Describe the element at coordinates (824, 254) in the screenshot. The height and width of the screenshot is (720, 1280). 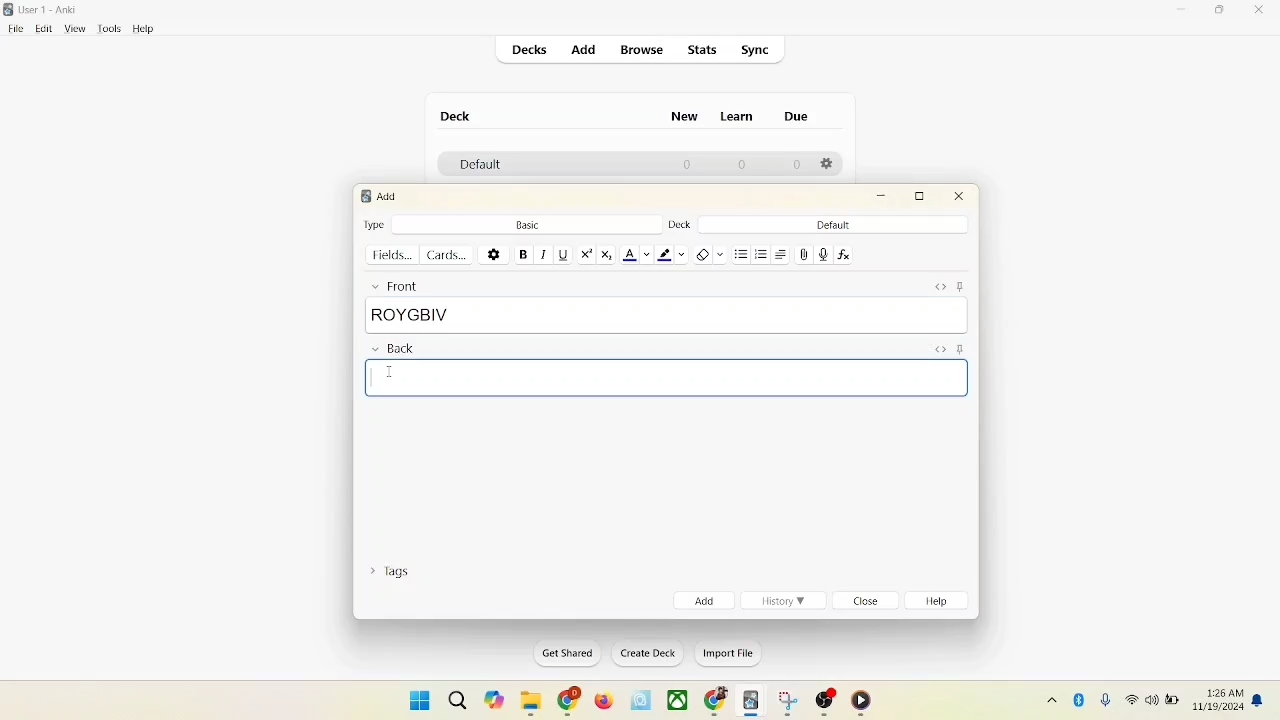
I see `audio` at that location.